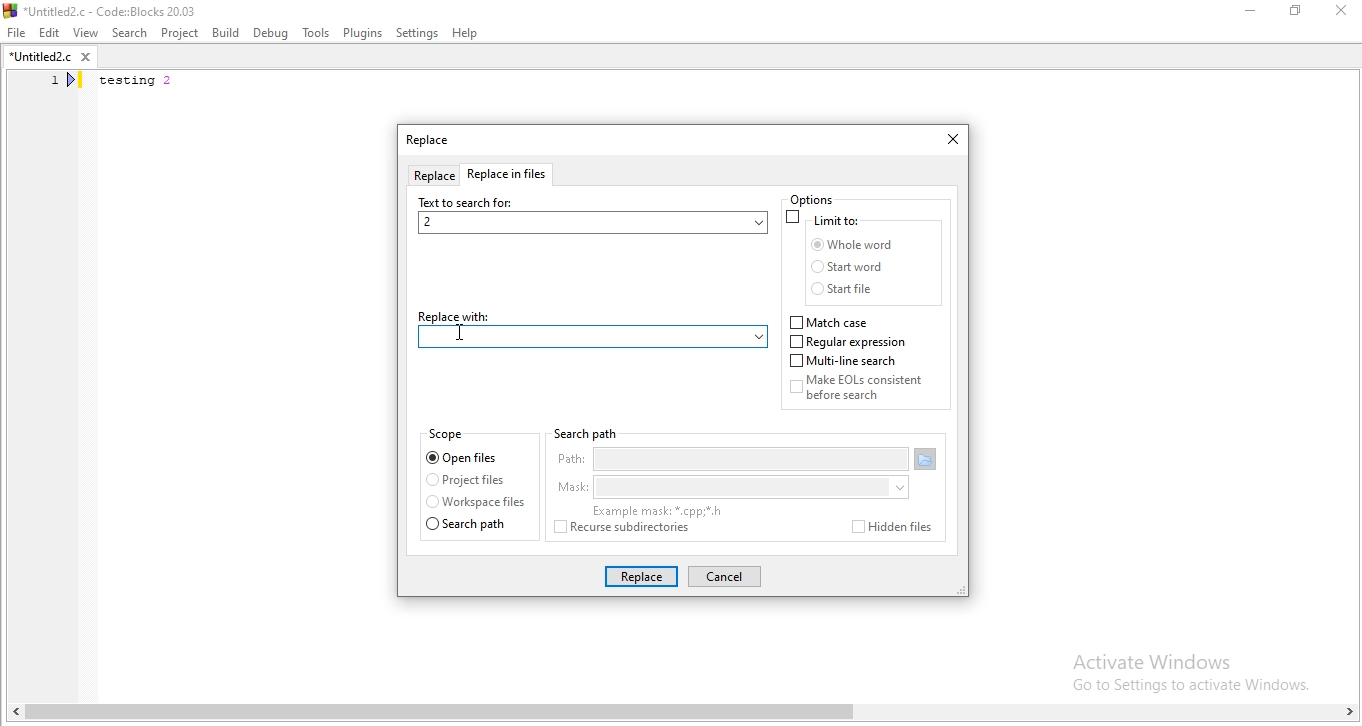 The height and width of the screenshot is (726, 1362). Describe the element at coordinates (465, 456) in the screenshot. I see `open files` at that location.